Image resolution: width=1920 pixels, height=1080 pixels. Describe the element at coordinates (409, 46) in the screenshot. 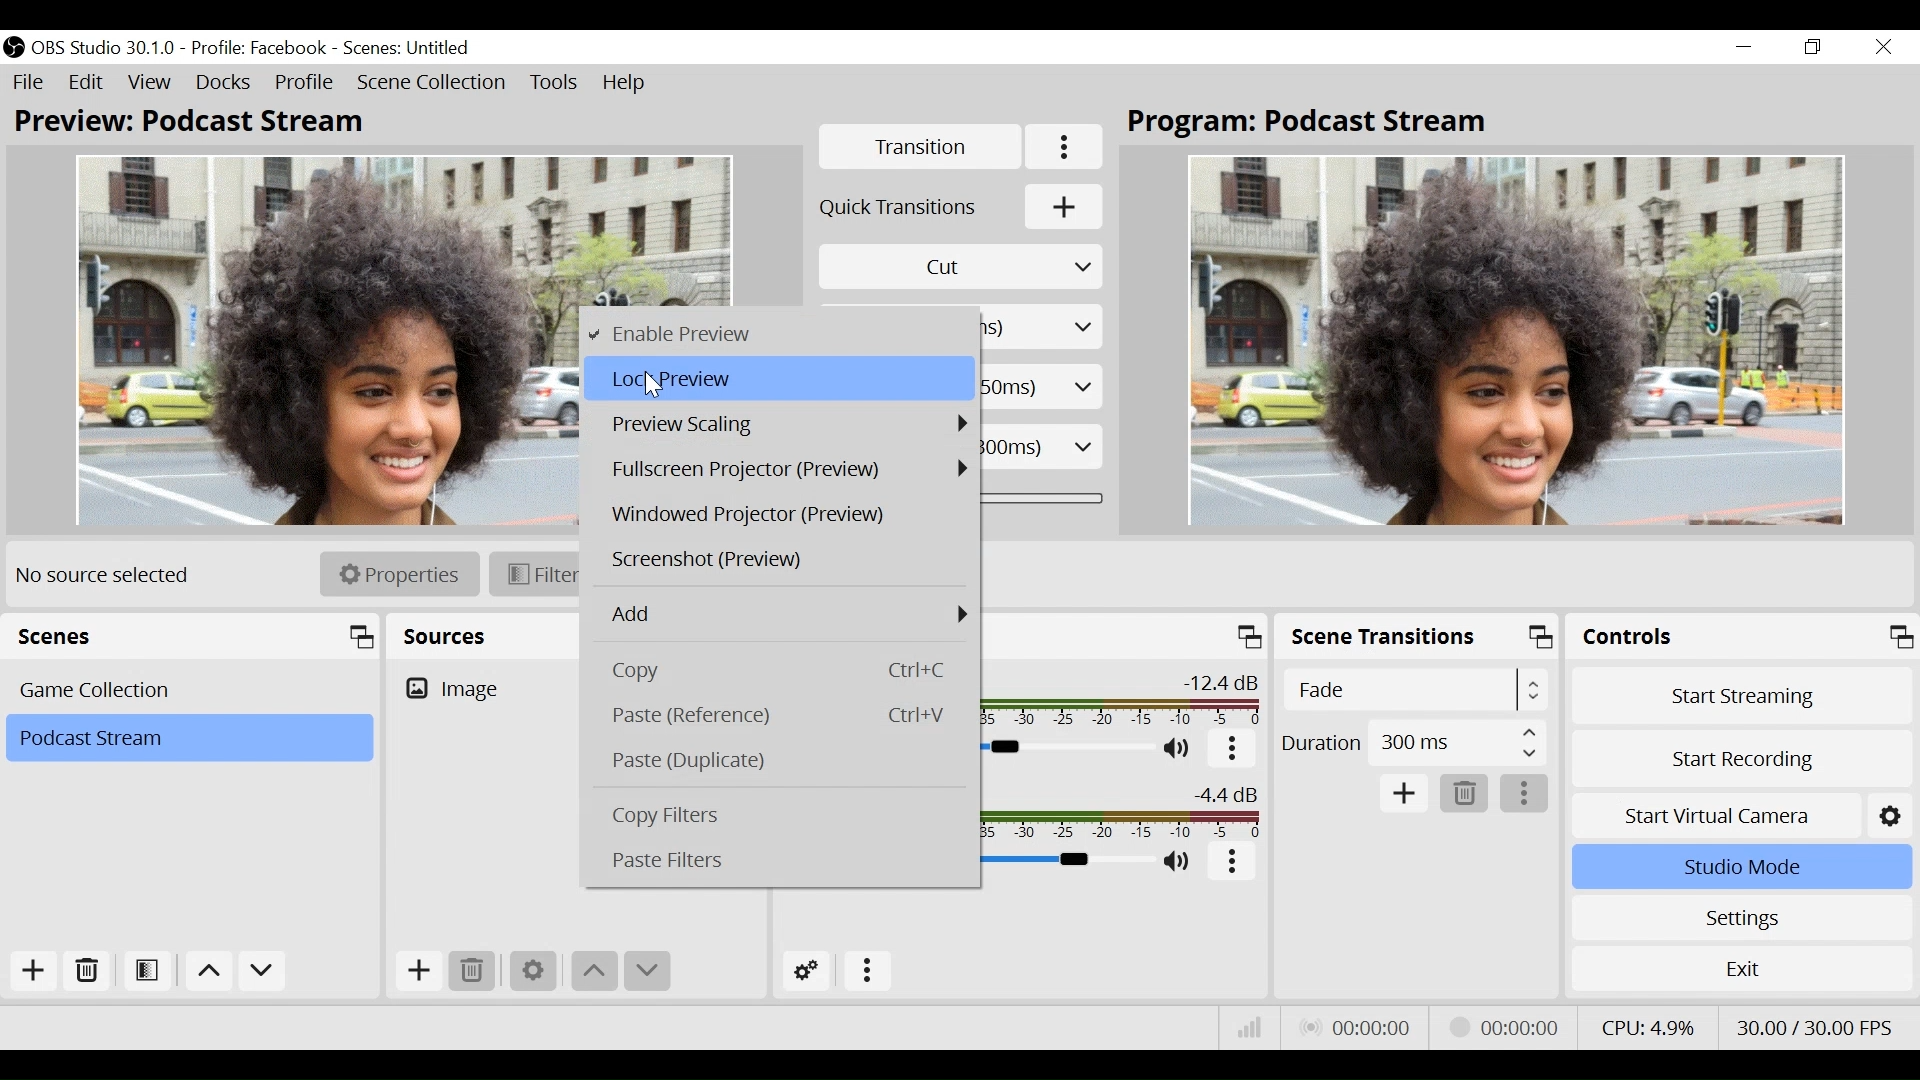

I see `Scene` at that location.